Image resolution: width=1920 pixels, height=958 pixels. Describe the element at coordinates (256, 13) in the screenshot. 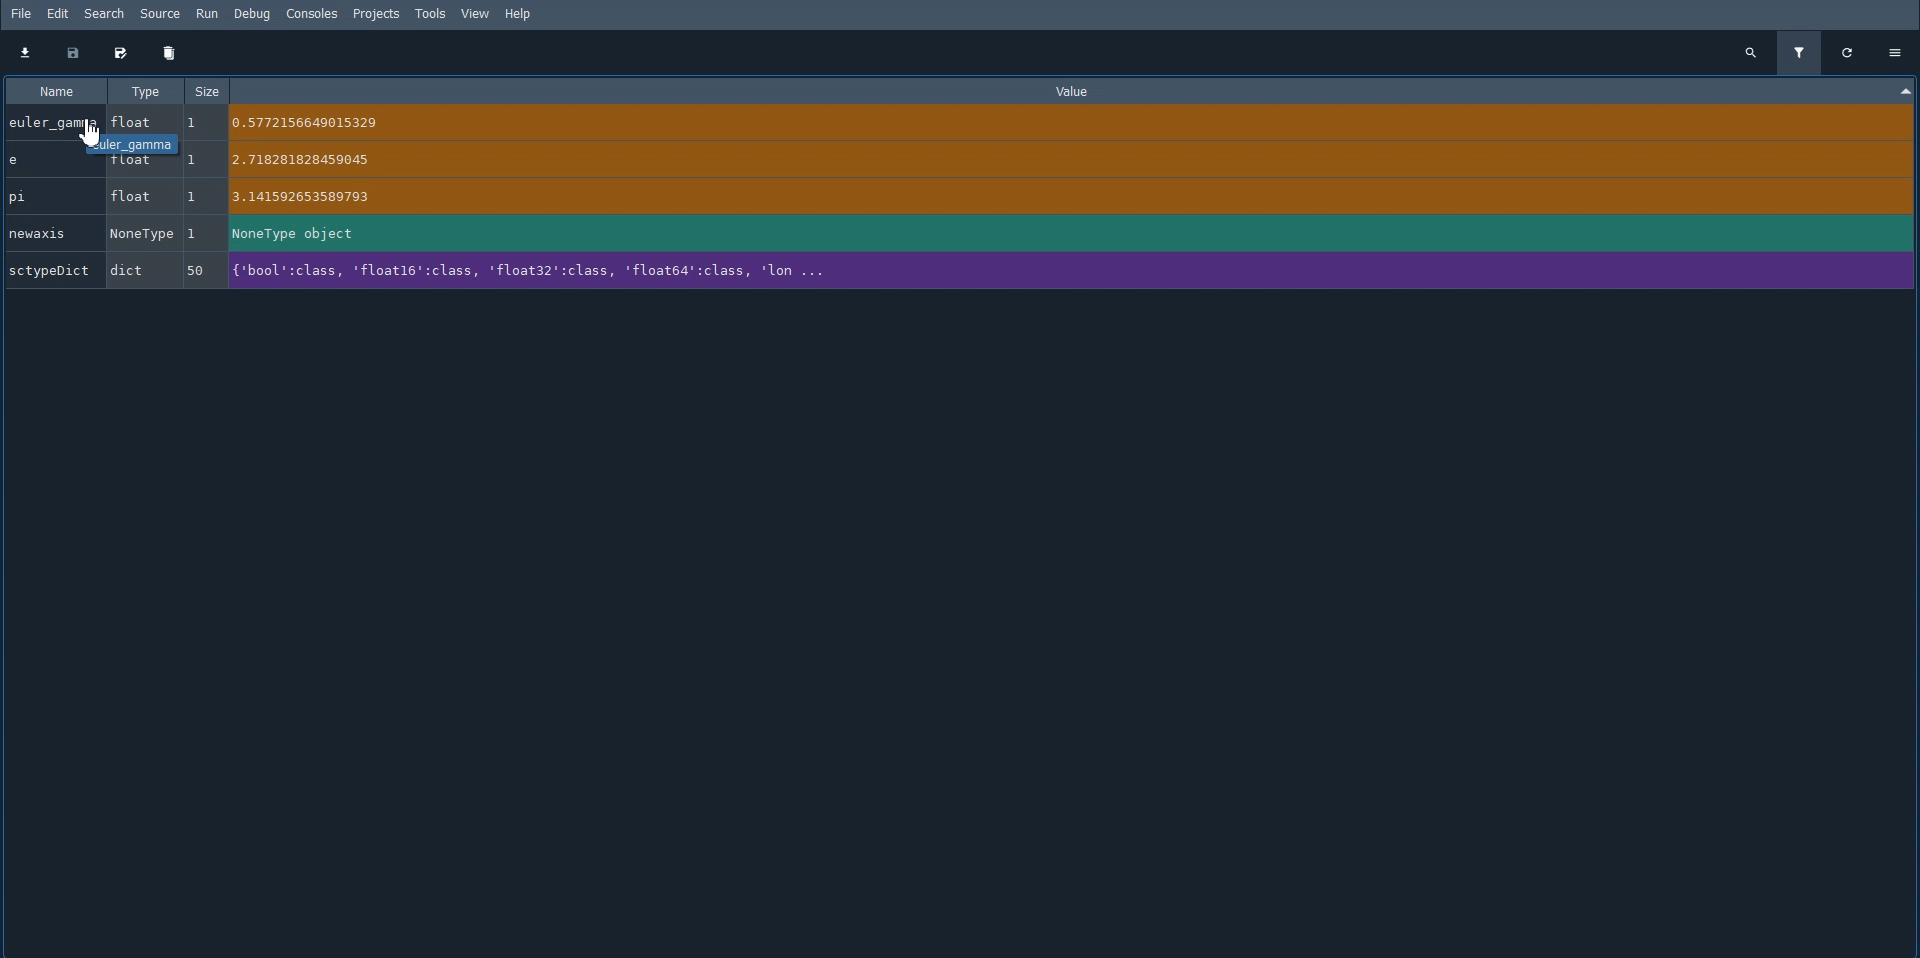

I see `Debug` at that location.